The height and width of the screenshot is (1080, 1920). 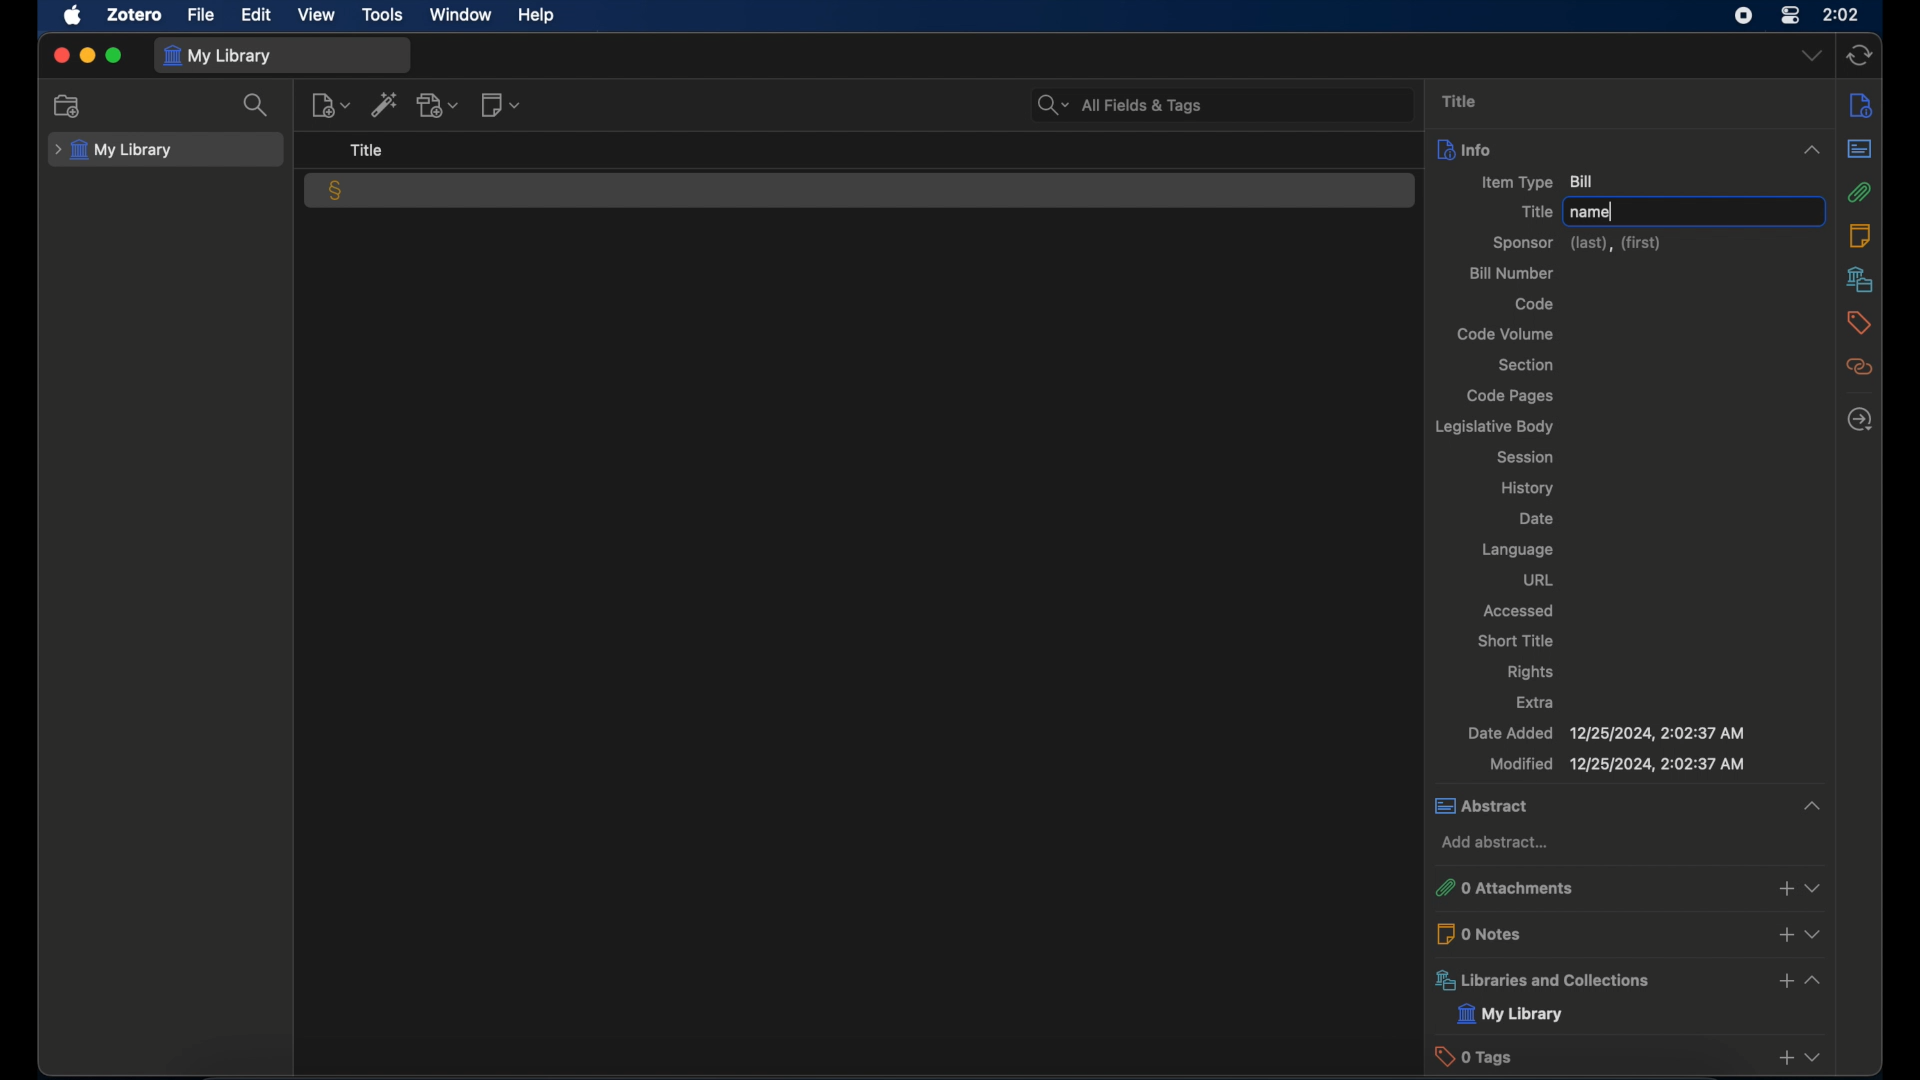 I want to click on abstract, so click(x=1627, y=805).